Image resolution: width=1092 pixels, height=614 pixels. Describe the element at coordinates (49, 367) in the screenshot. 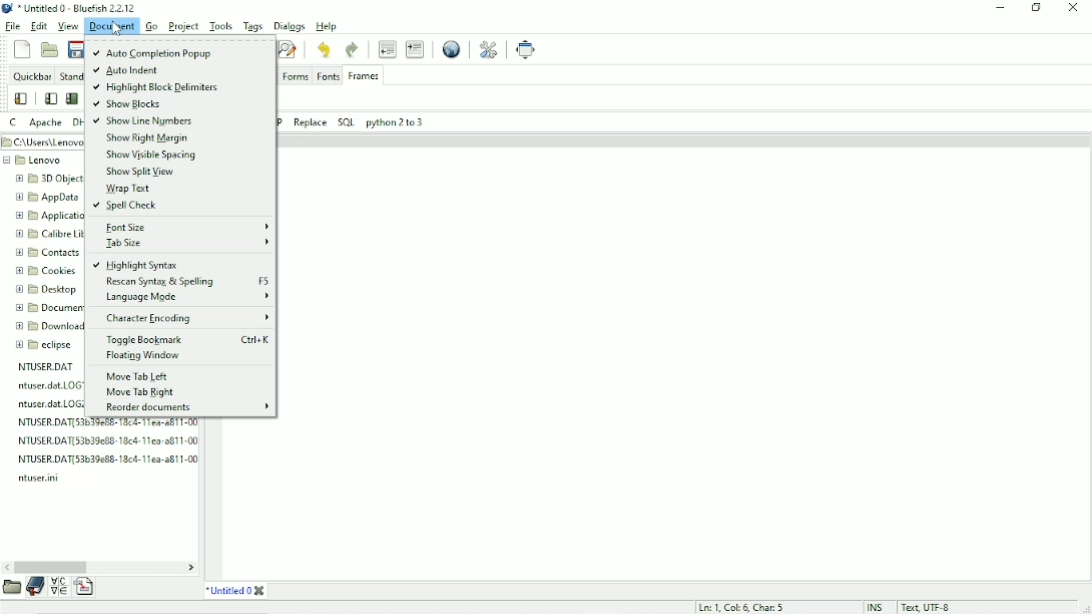

I see `NTUSER.DAT` at that location.